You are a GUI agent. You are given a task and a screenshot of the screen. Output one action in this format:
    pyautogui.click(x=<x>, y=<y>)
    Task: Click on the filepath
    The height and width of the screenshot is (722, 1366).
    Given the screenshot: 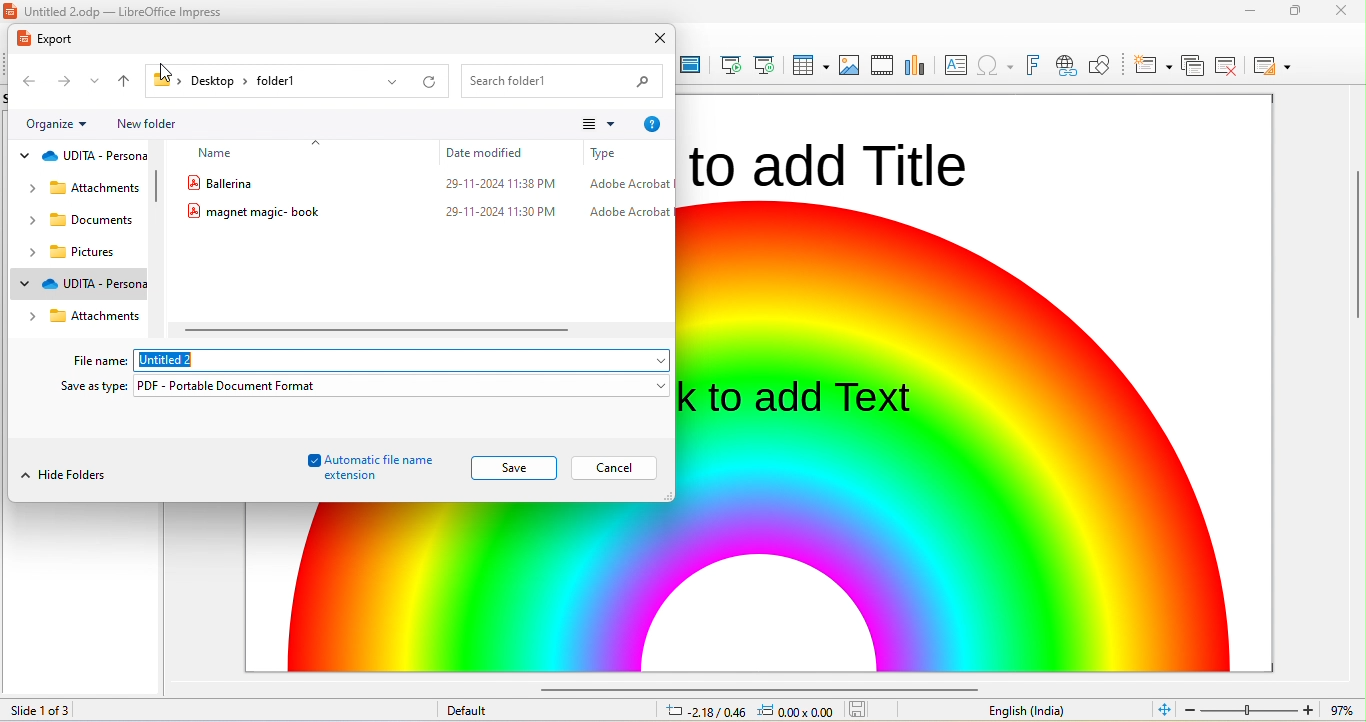 What is the action you would take?
    pyautogui.click(x=228, y=79)
    